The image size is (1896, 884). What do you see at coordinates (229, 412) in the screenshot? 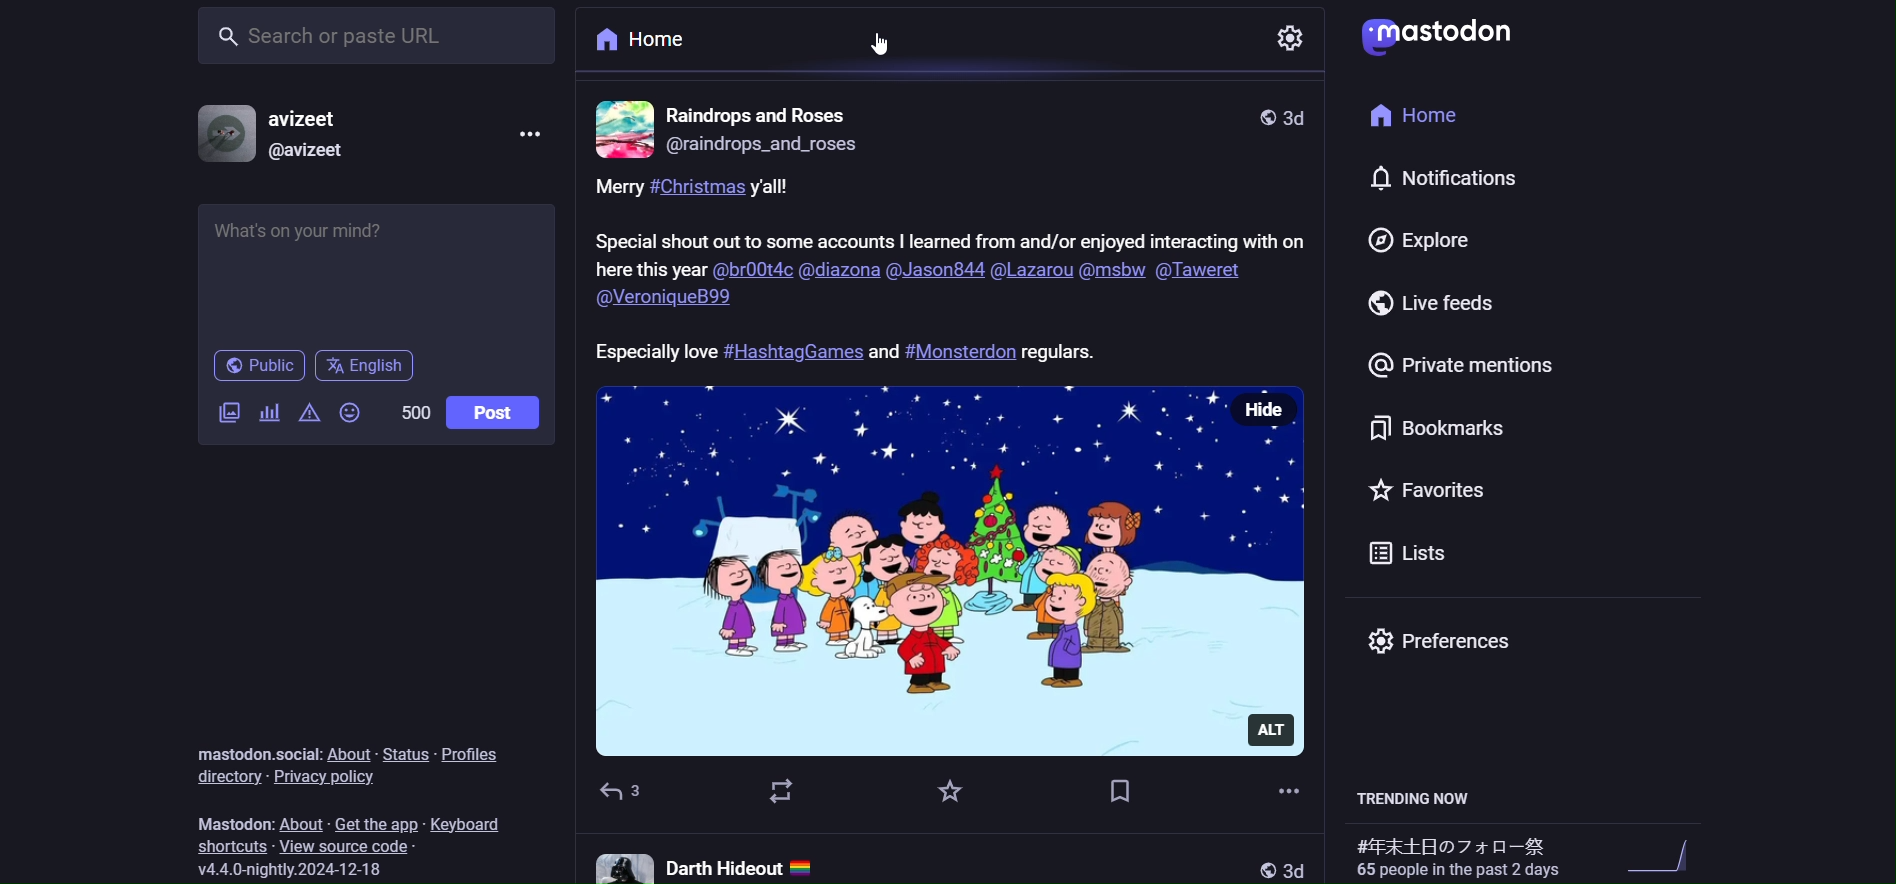
I see `image/video` at bounding box center [229, 412].